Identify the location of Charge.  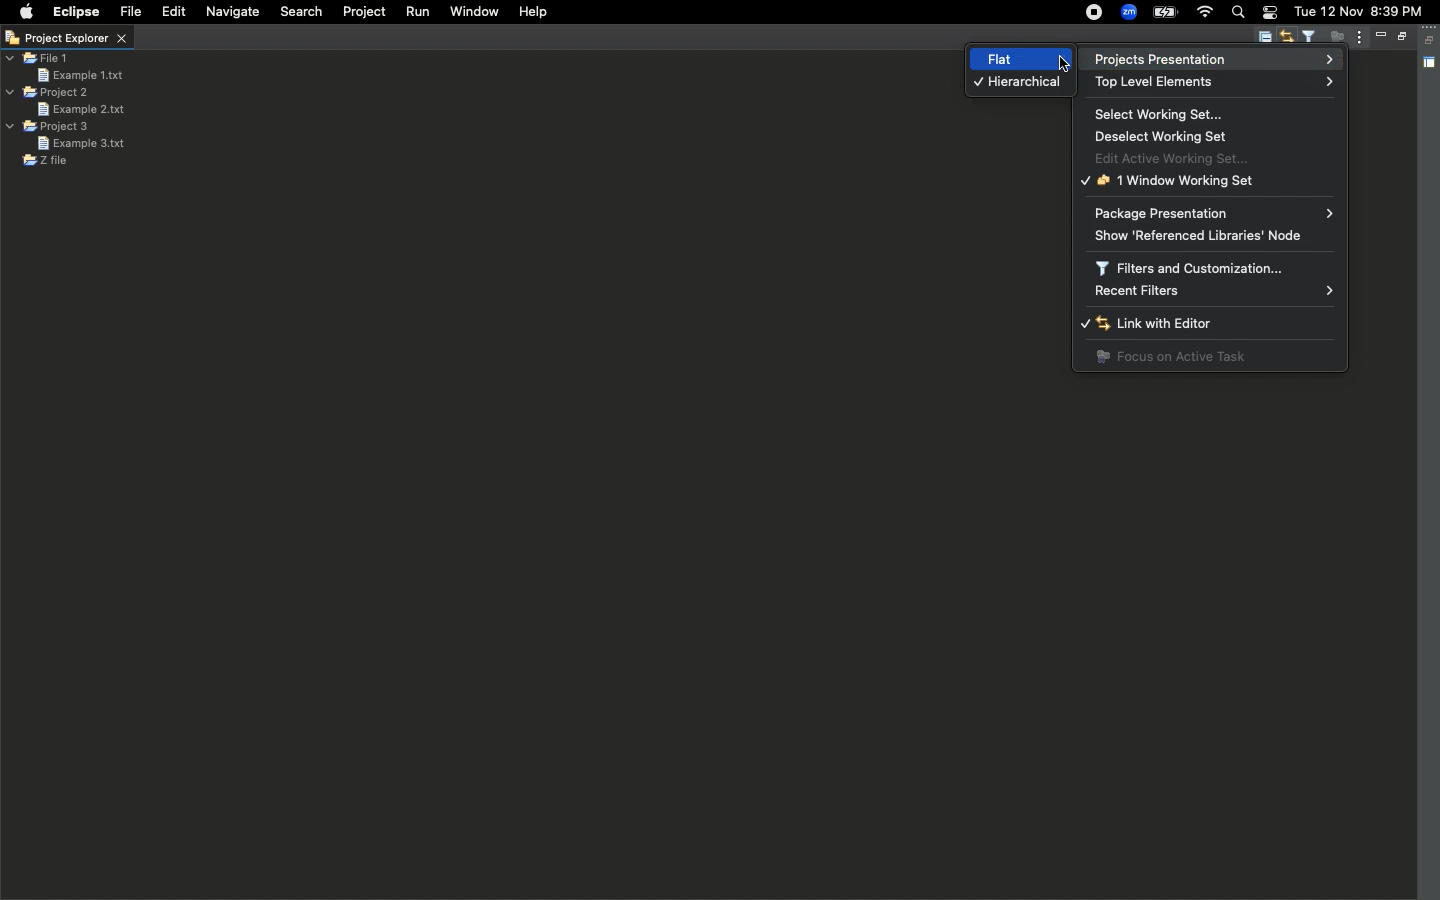
(1165, 14).